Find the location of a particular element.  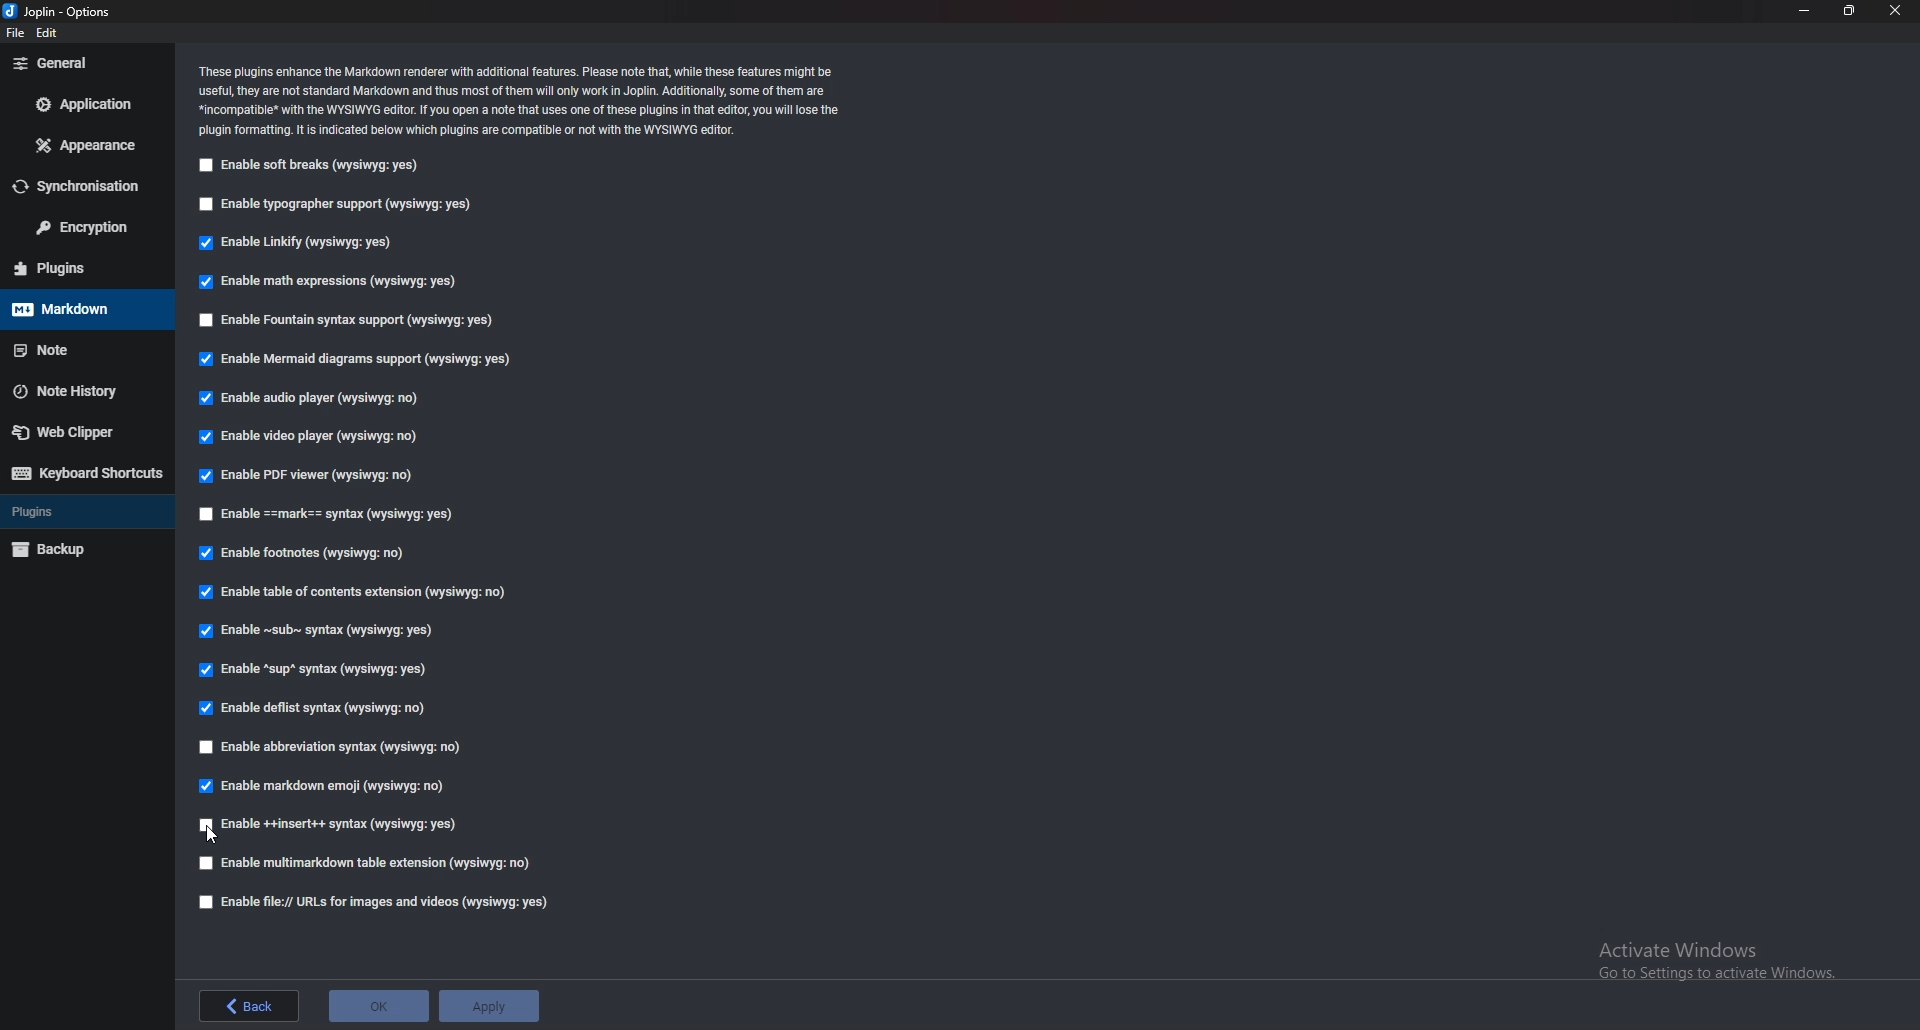

enable Mark Syntax is located at coordinates (346, 516).